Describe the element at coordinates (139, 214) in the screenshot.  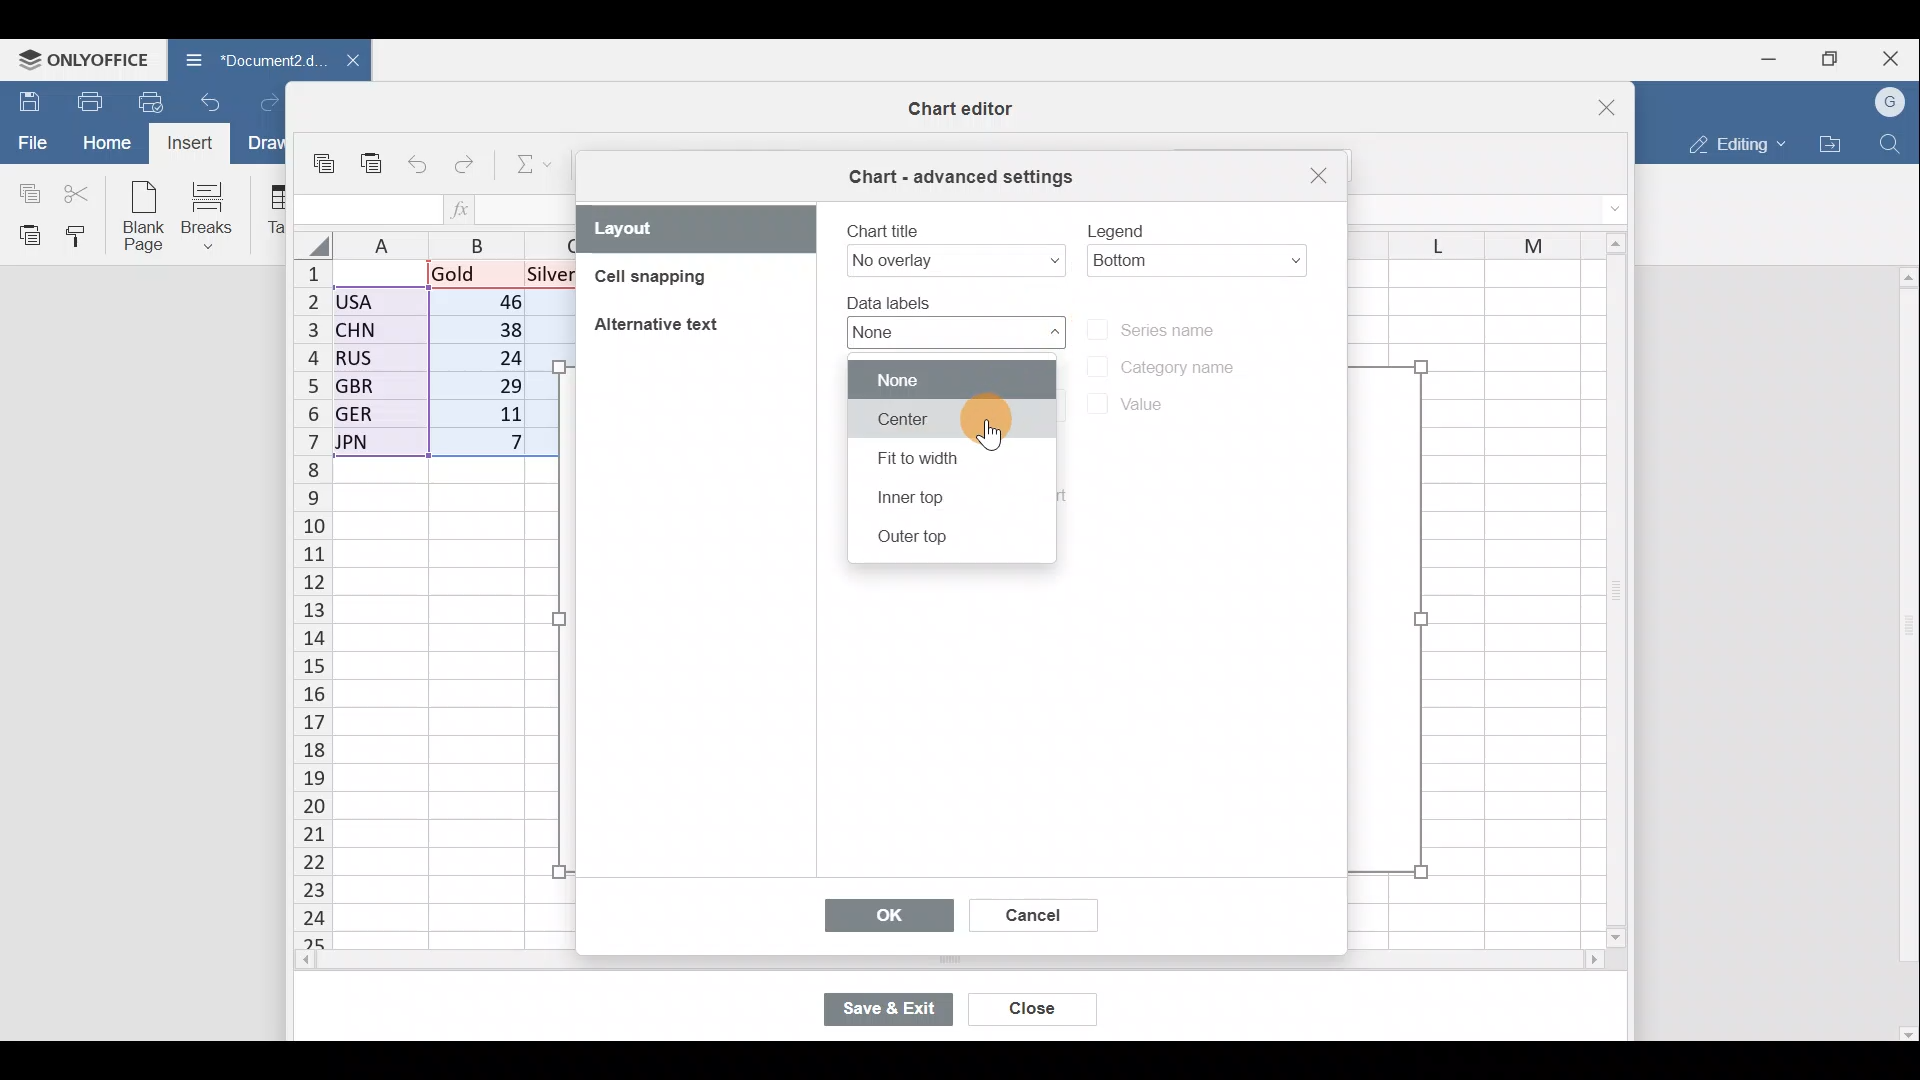
I see `Blank page` at that location.